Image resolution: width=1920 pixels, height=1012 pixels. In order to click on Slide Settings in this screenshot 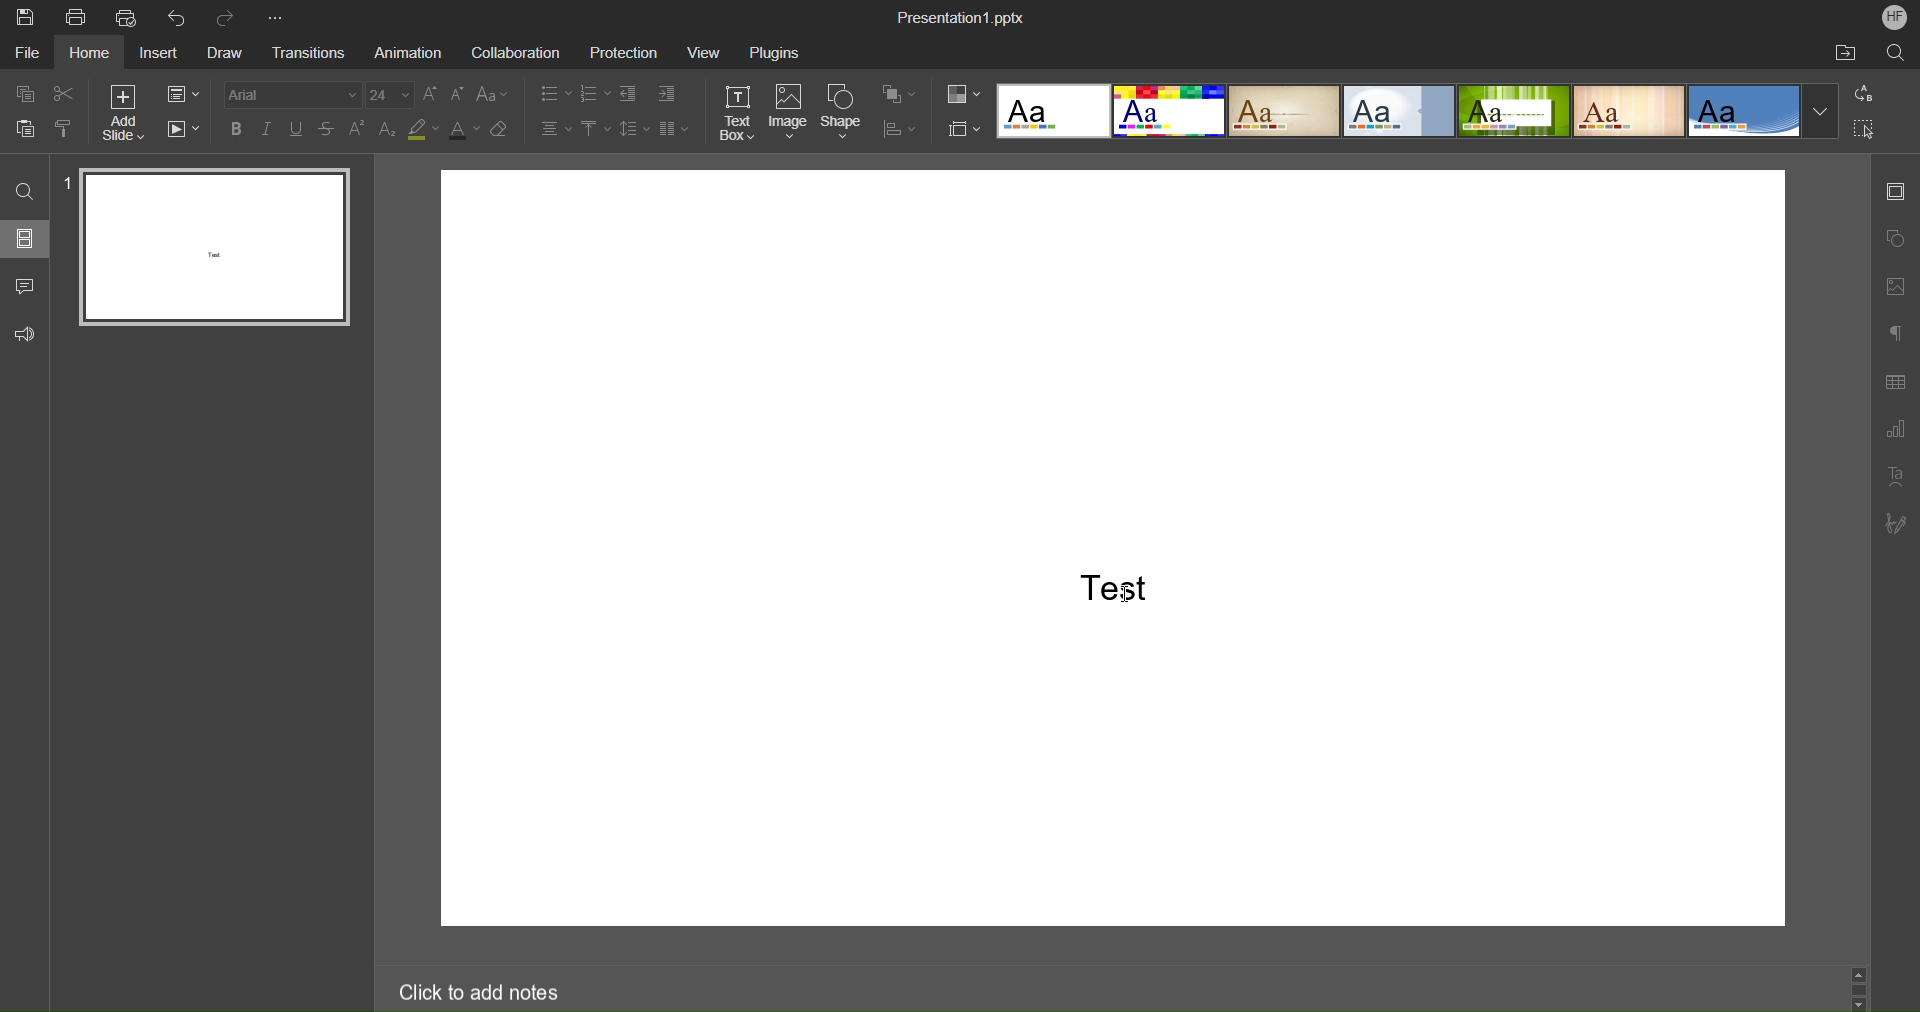, I will do `click(183, 93)`.